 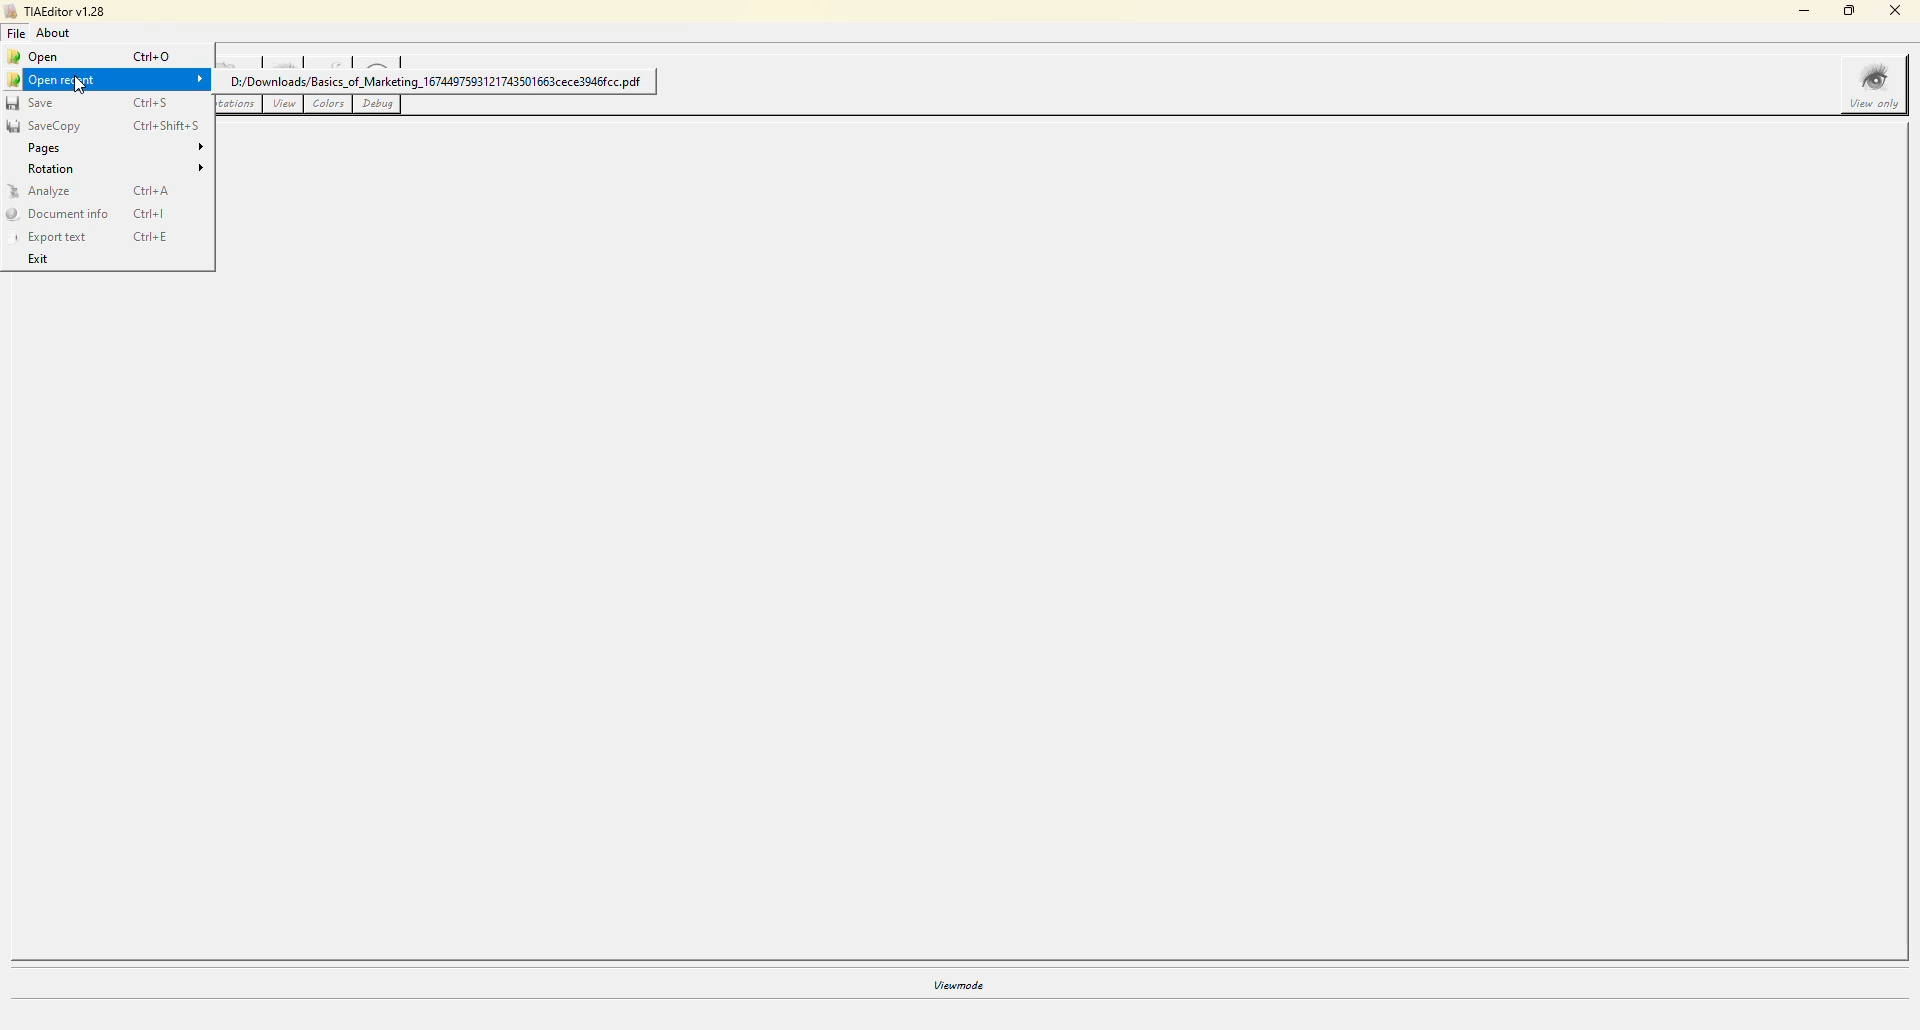 I want to click on expand, so click(x=202, y=167).